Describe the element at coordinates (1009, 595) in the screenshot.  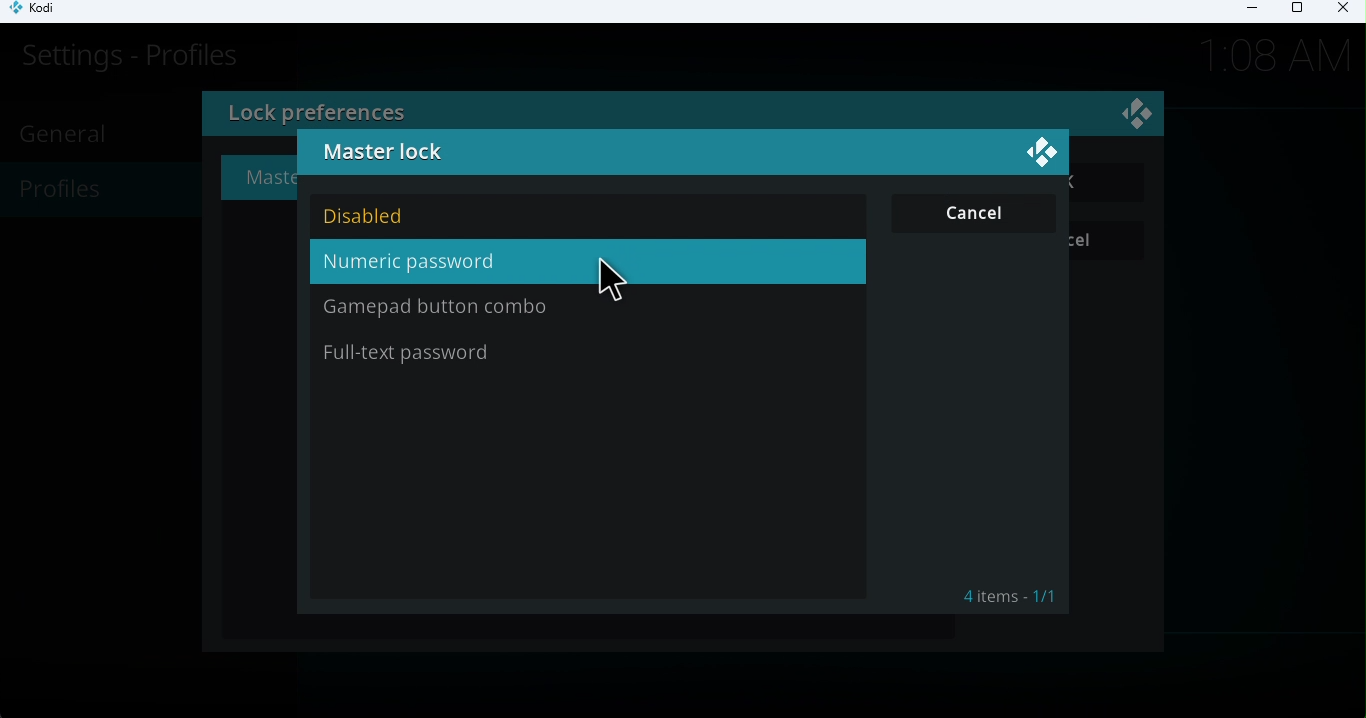
I see `4 items - 1/1` at that location.